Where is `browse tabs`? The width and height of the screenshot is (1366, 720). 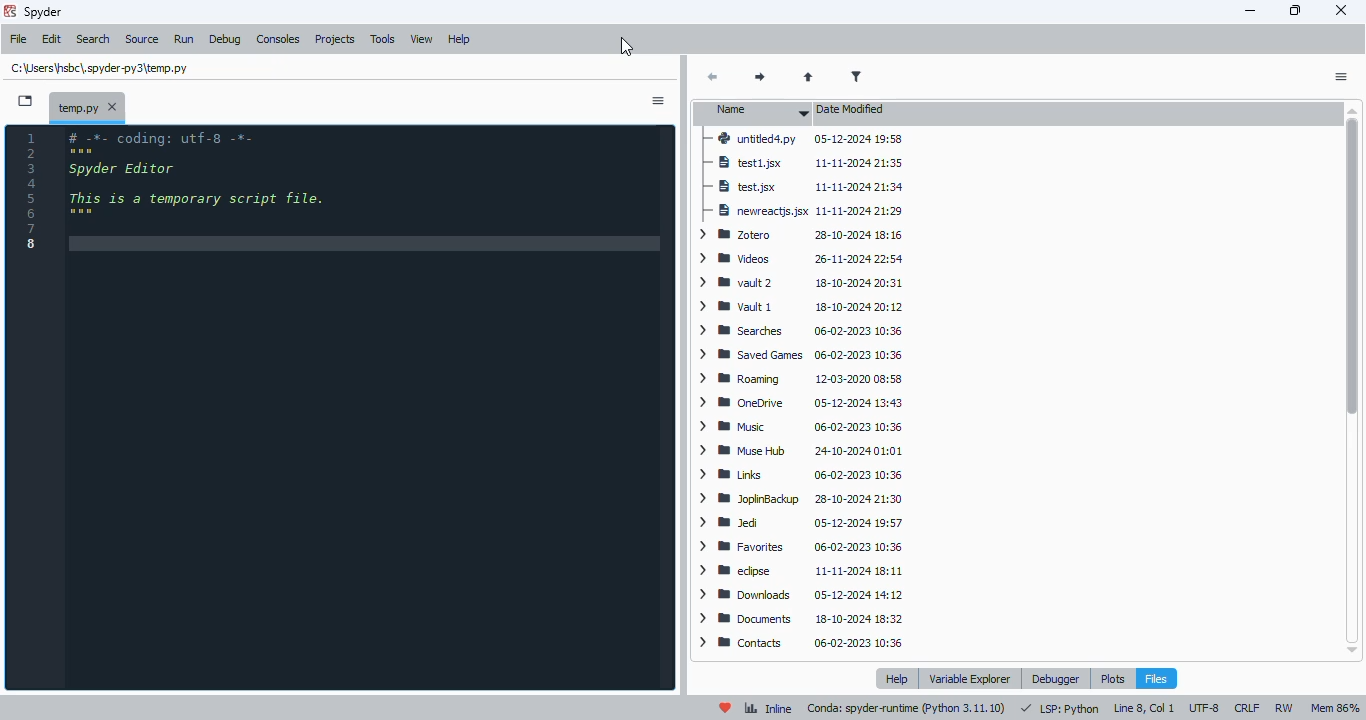 browse tabs is located at coordinates (26, 101).